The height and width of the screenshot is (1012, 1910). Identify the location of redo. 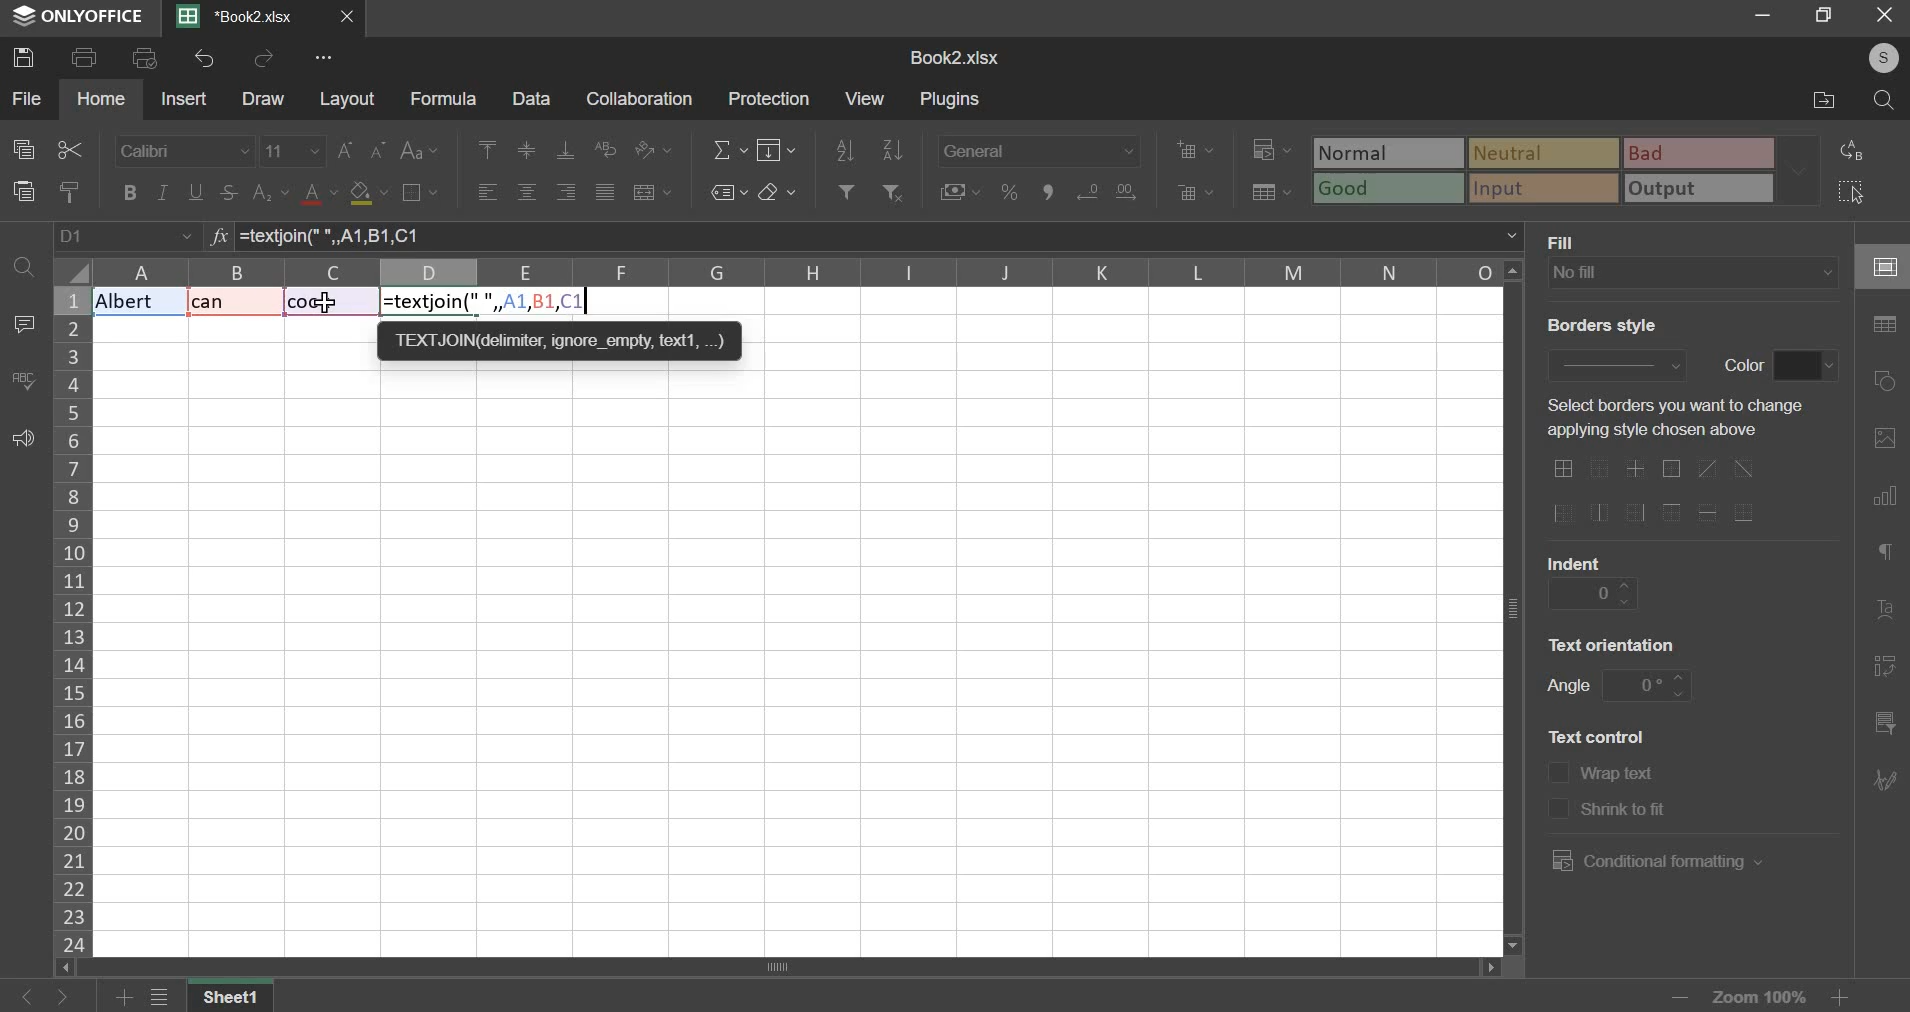
(266, 59).